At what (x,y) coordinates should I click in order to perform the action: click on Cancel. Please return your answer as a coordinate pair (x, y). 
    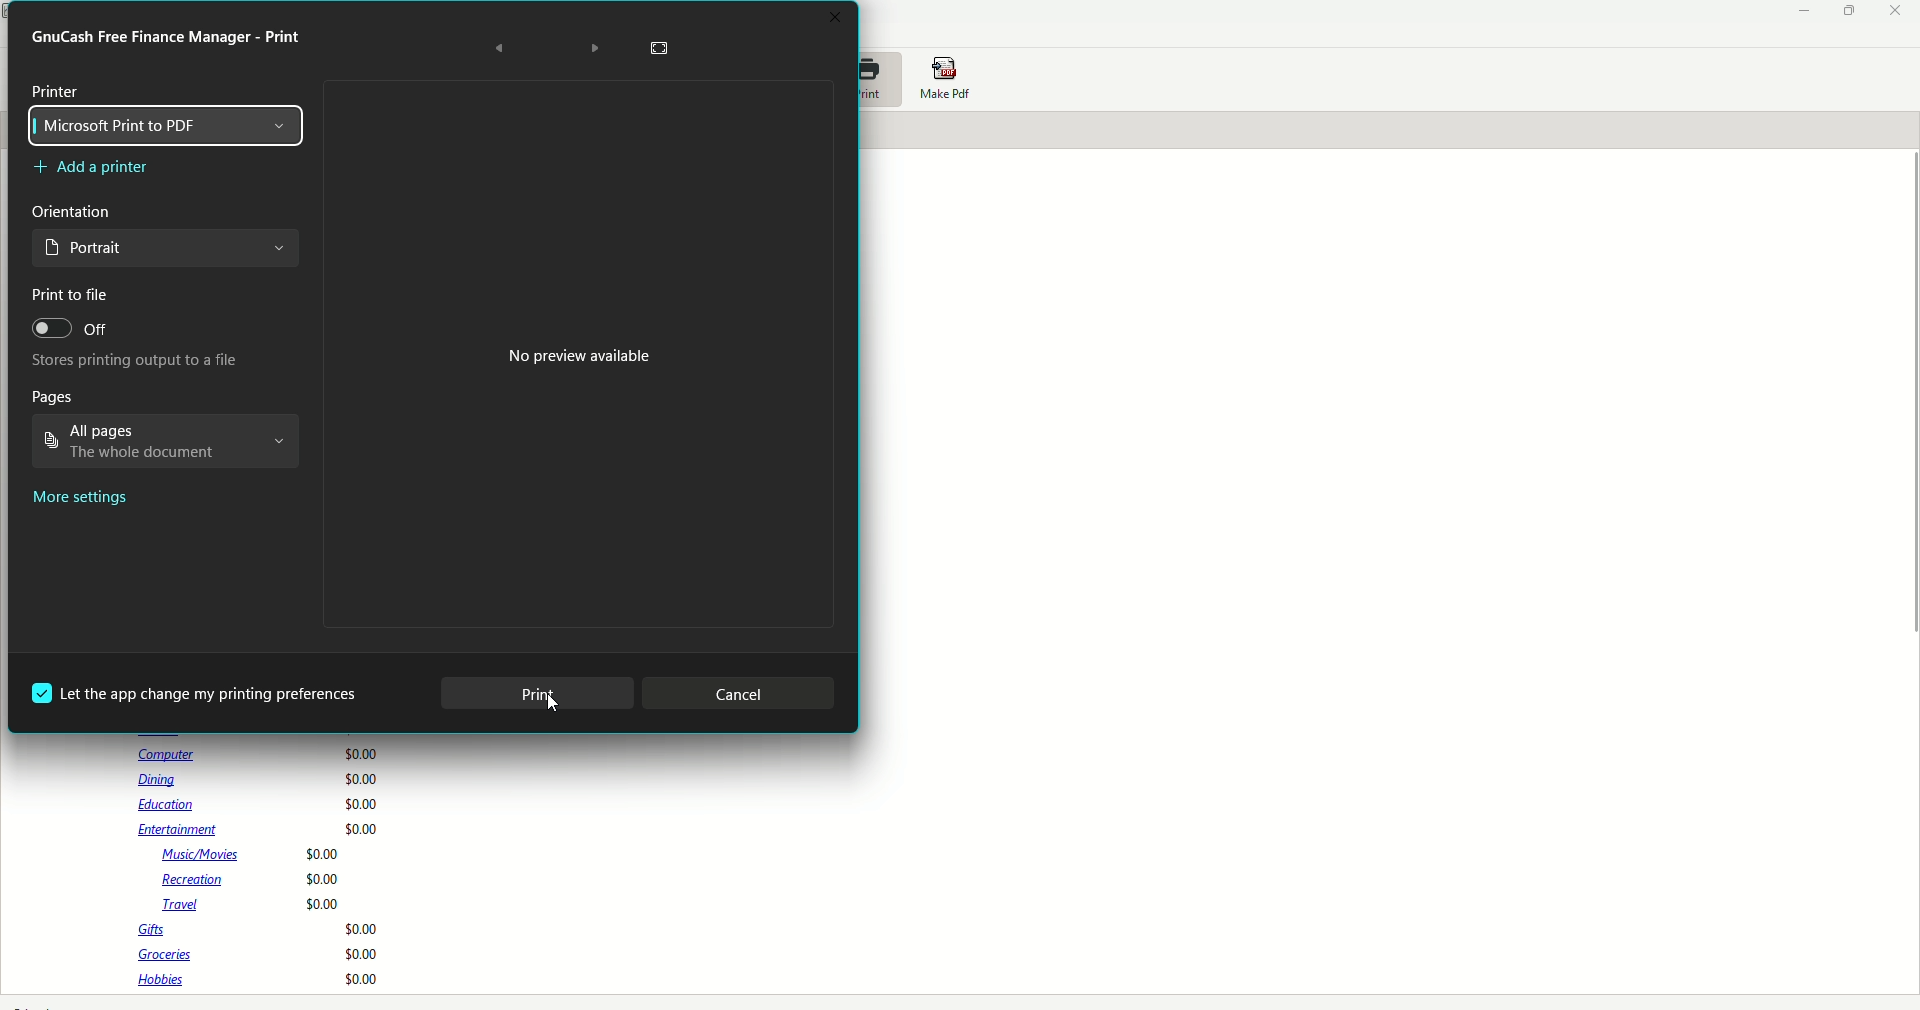
    Looking at the image, I should click on (738, 693).